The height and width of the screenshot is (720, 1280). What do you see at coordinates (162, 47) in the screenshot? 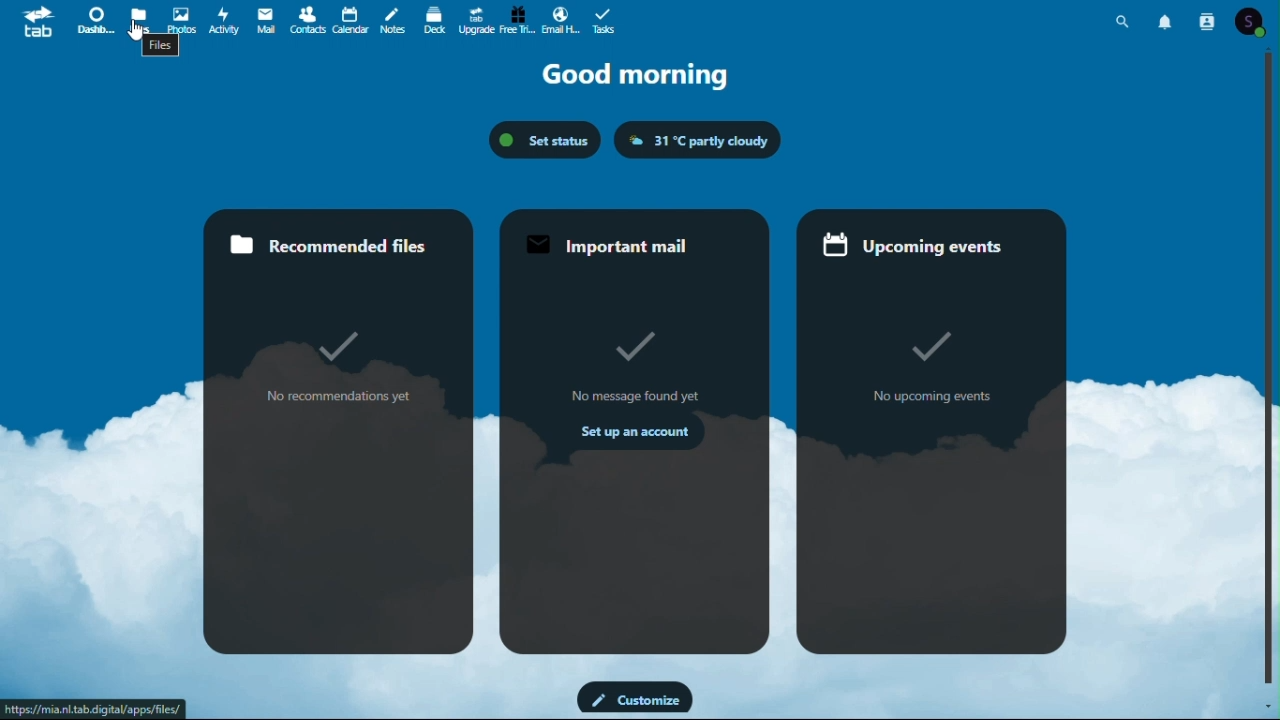
I see `files` at bounding box center [162, 47].